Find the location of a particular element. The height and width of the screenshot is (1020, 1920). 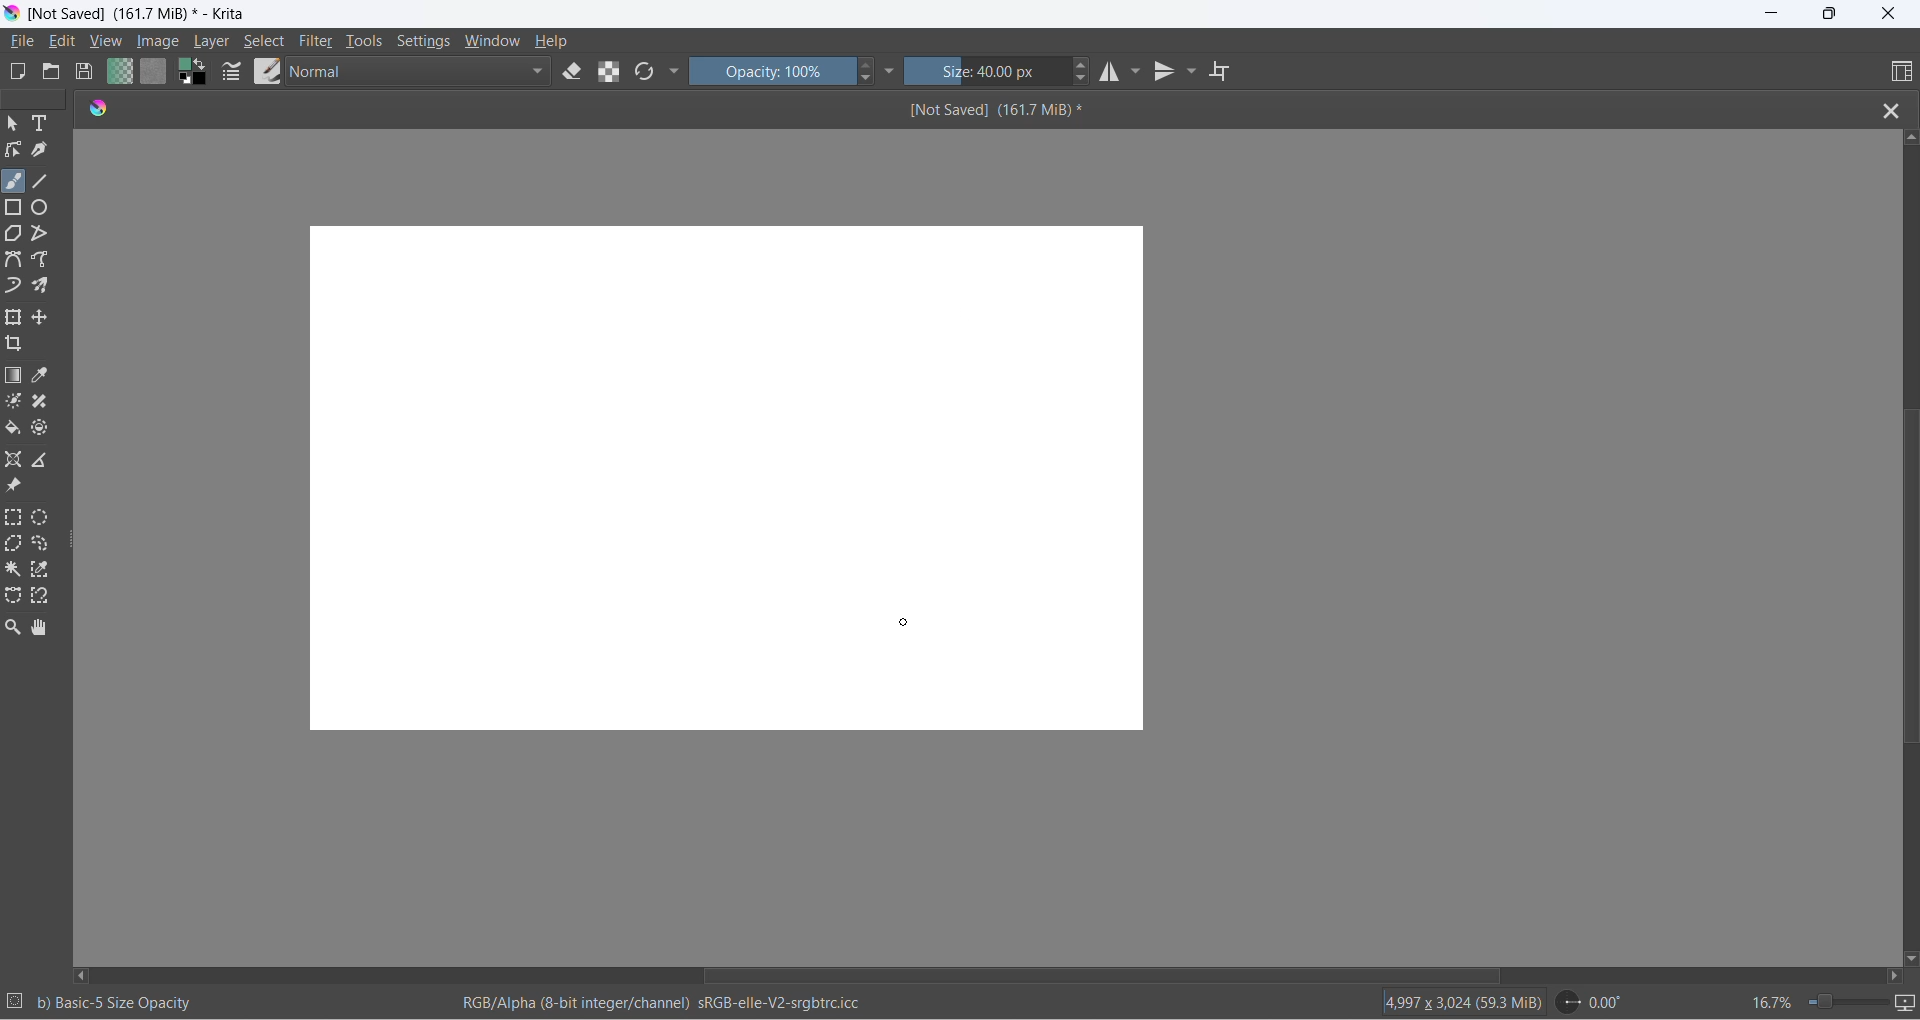

reload the original presets is located at coordinates (647, 74).